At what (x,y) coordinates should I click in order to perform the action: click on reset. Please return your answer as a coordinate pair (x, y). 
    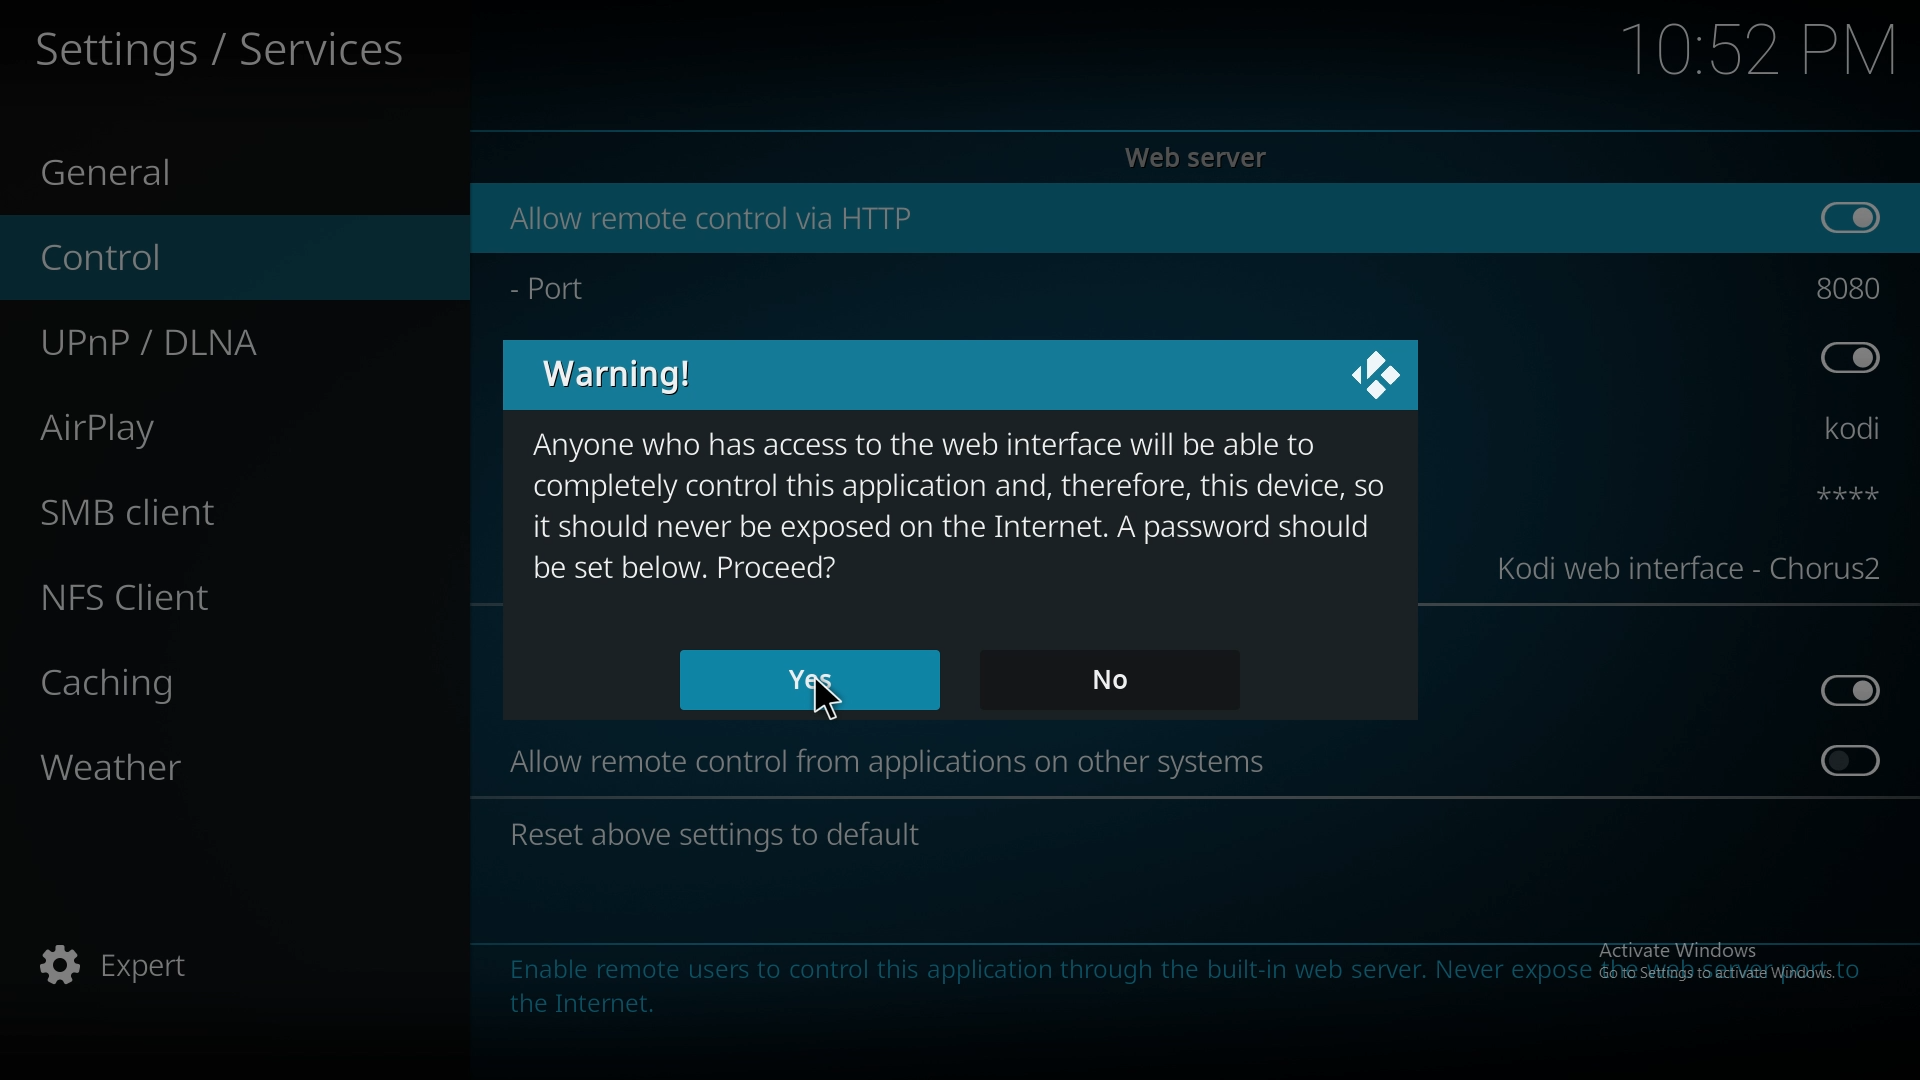
    Looking at the image, I should click on (722, 836).